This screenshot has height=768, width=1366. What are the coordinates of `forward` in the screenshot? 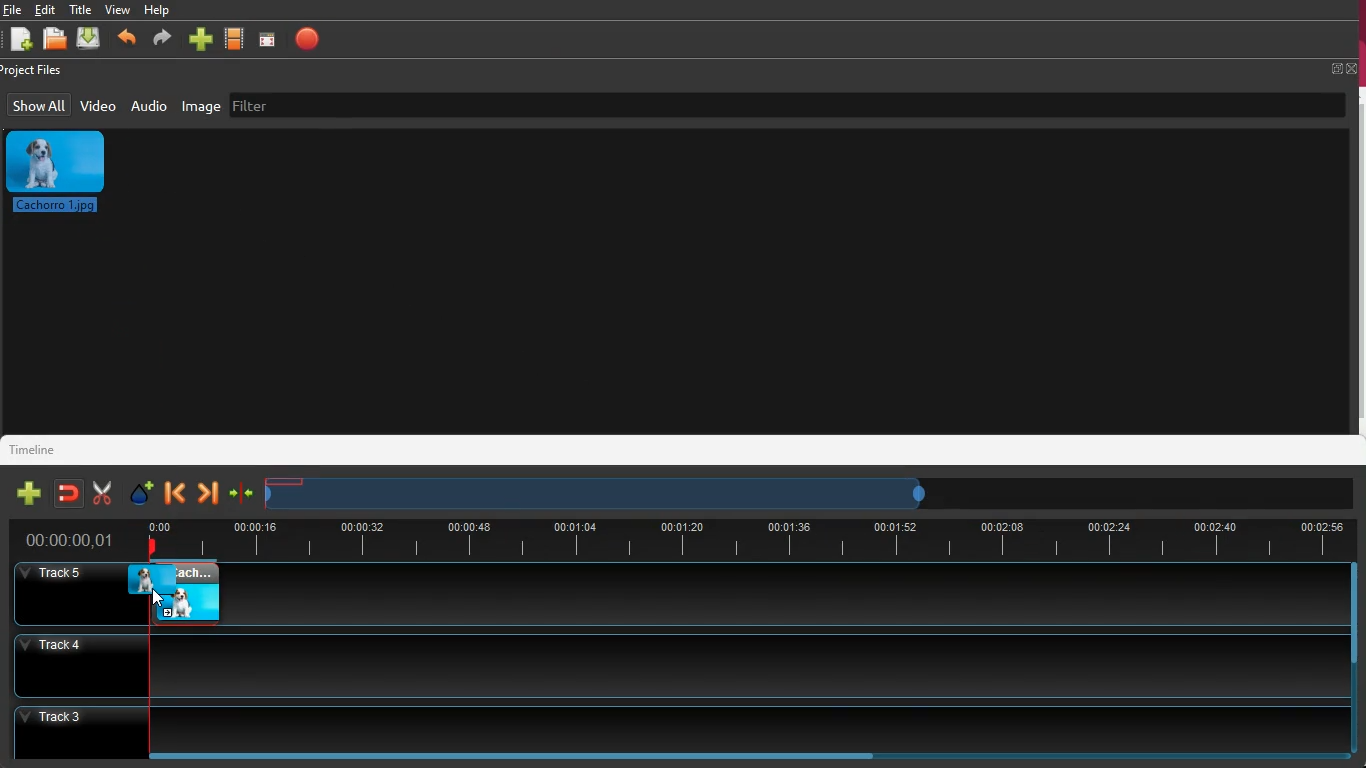 It's located at (207, 493).